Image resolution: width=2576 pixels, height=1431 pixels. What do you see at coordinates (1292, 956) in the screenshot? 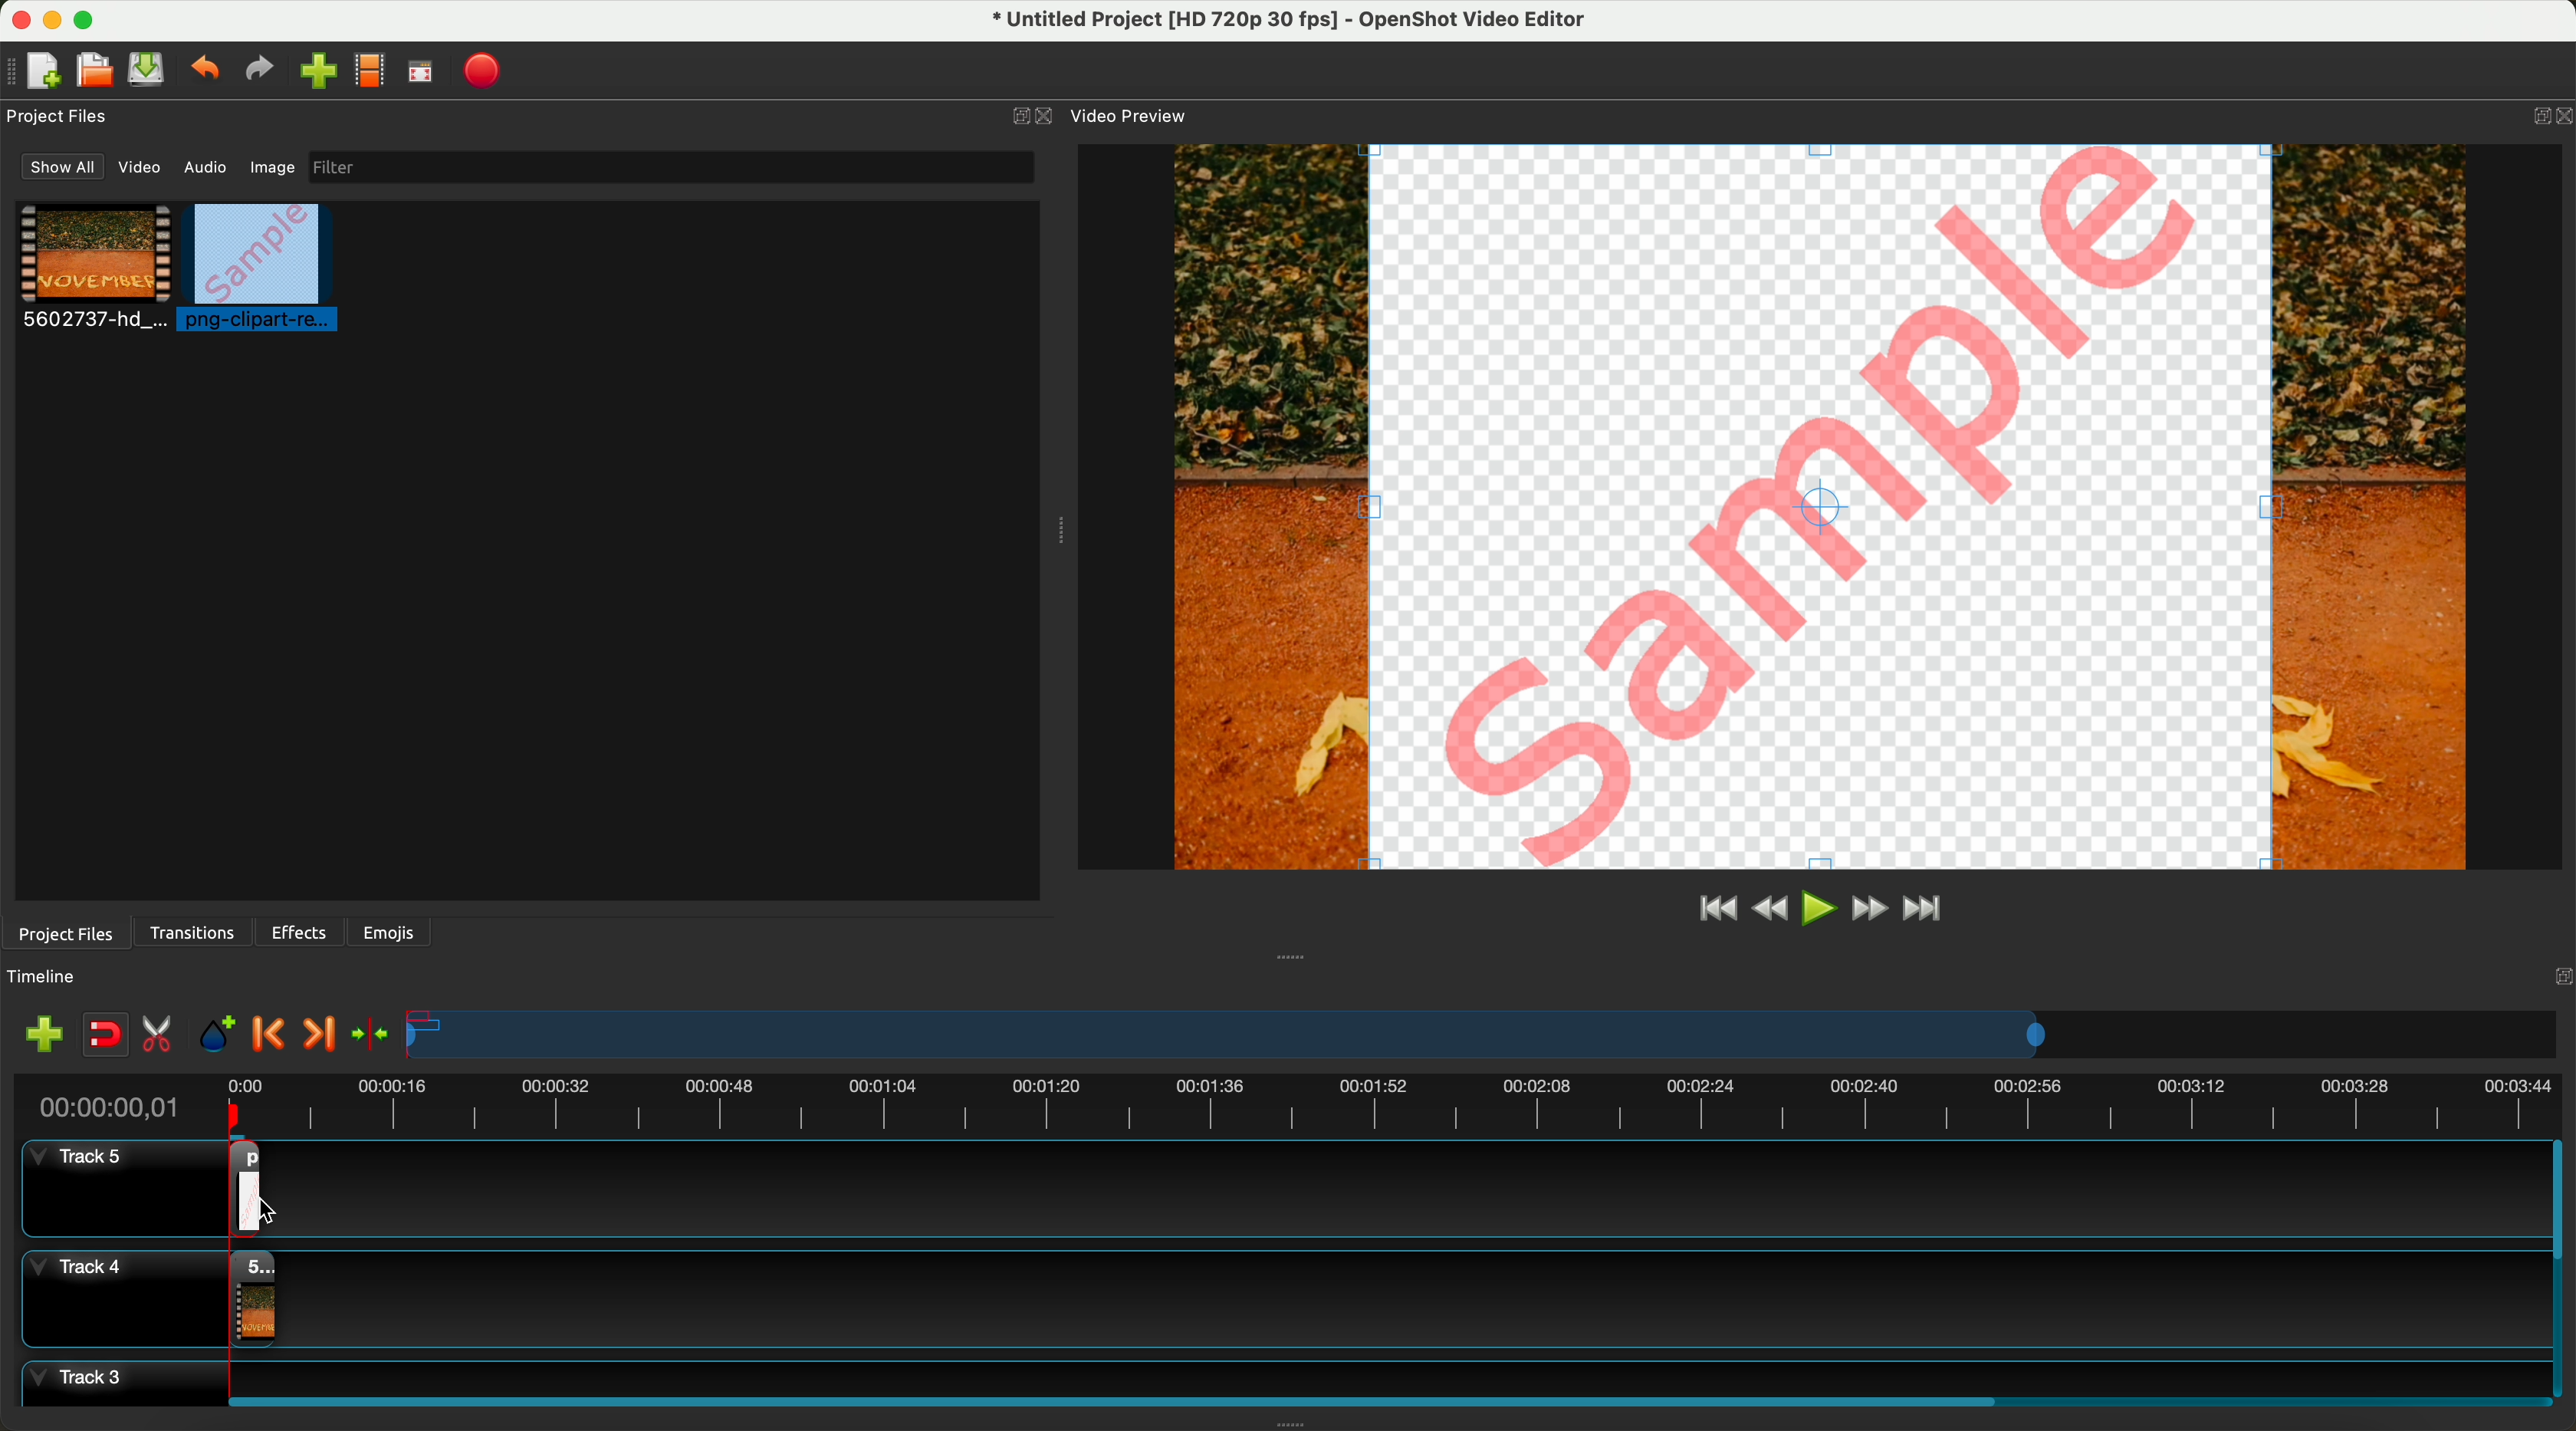
I see `Window Expanding` at bounding box center [1292, 956].